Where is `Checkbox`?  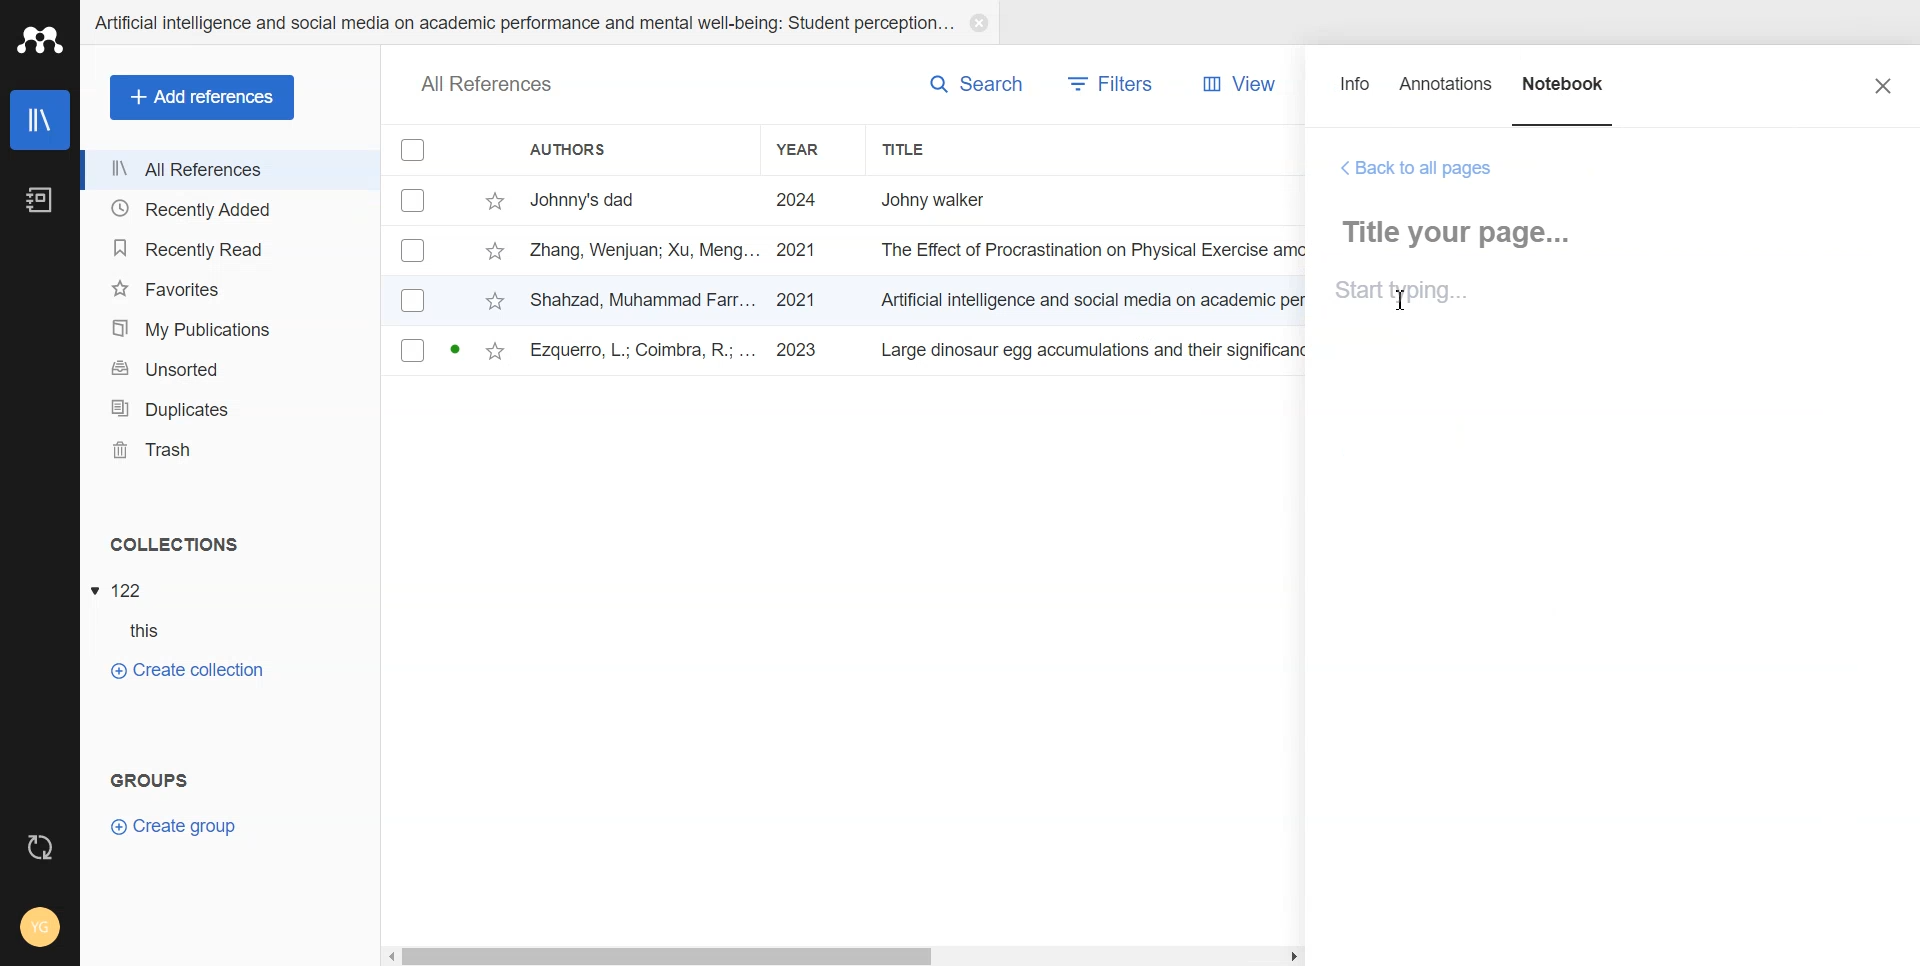 Checkbox is located at coordinates (414, 299).